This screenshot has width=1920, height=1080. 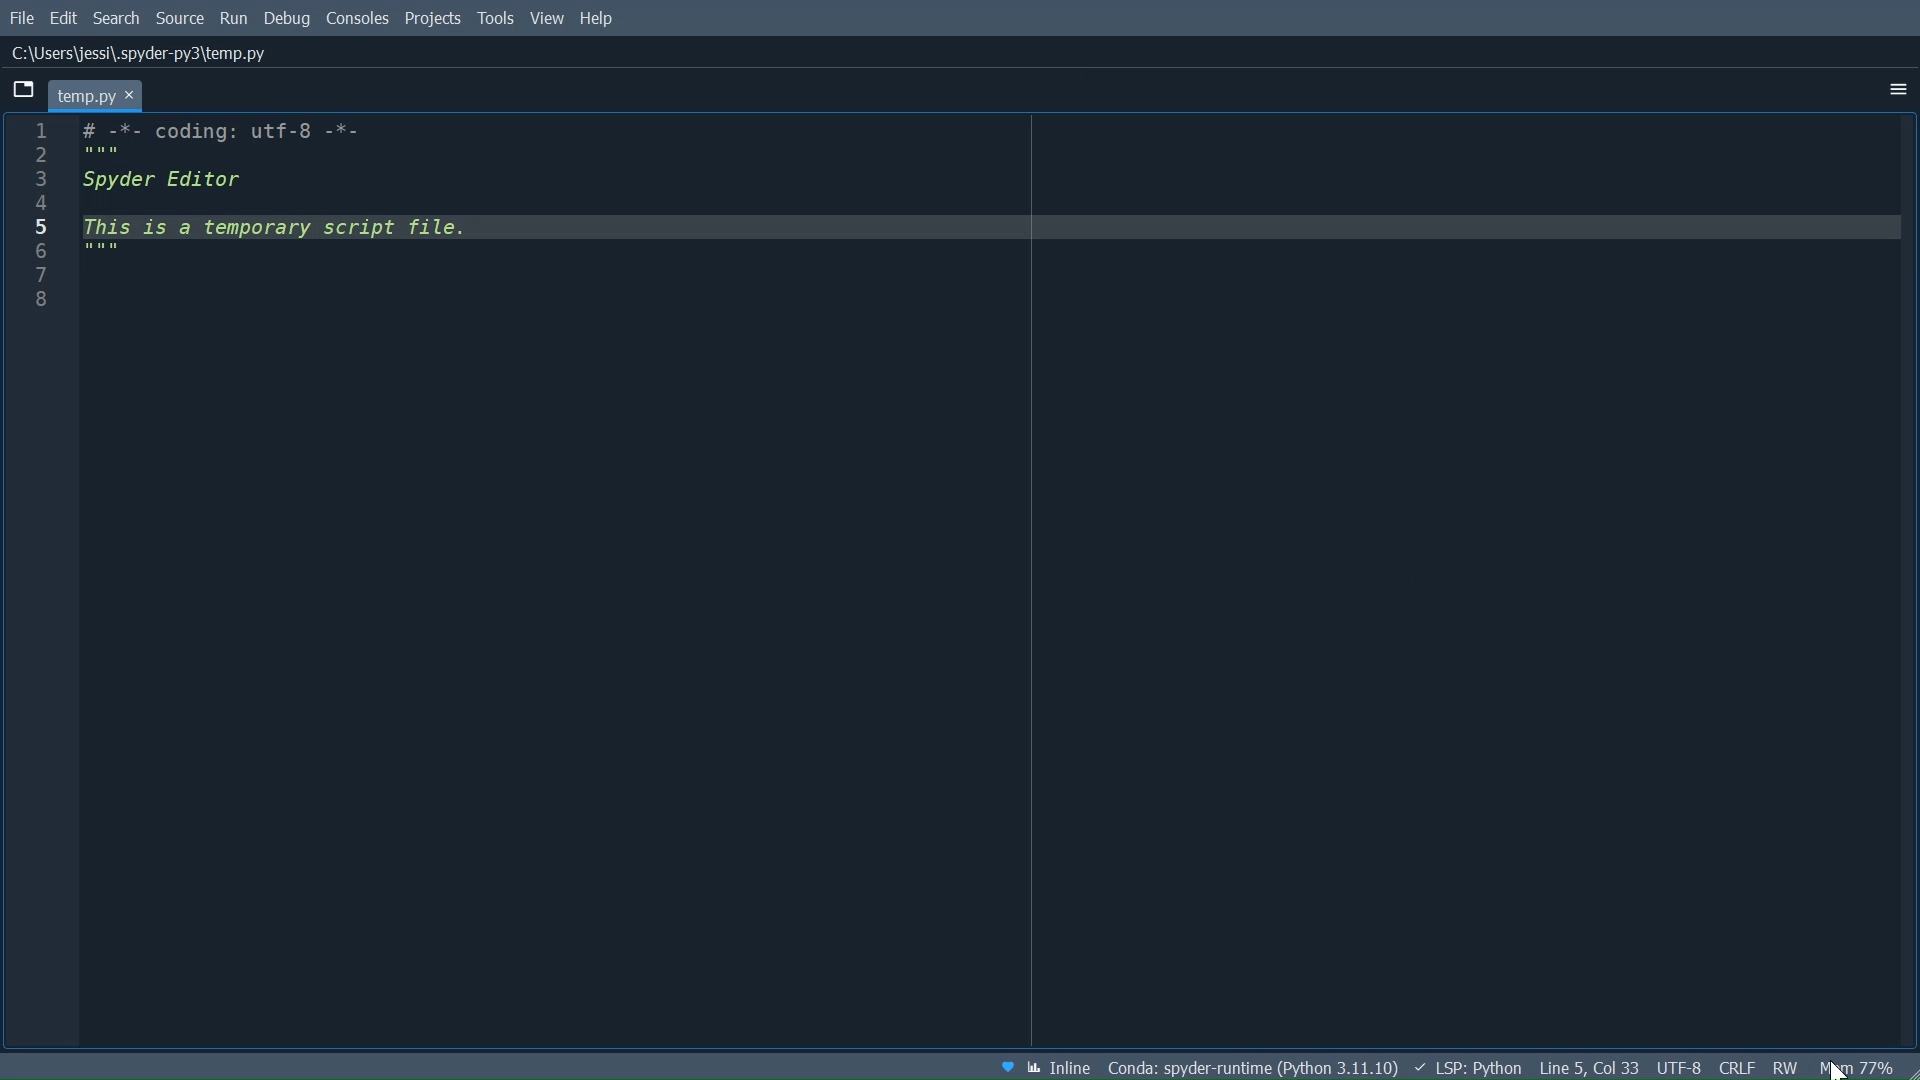 What do you see at coordinates (434, 20) in the screenshot?
I see `Projects` at bounding box center [434, 20].